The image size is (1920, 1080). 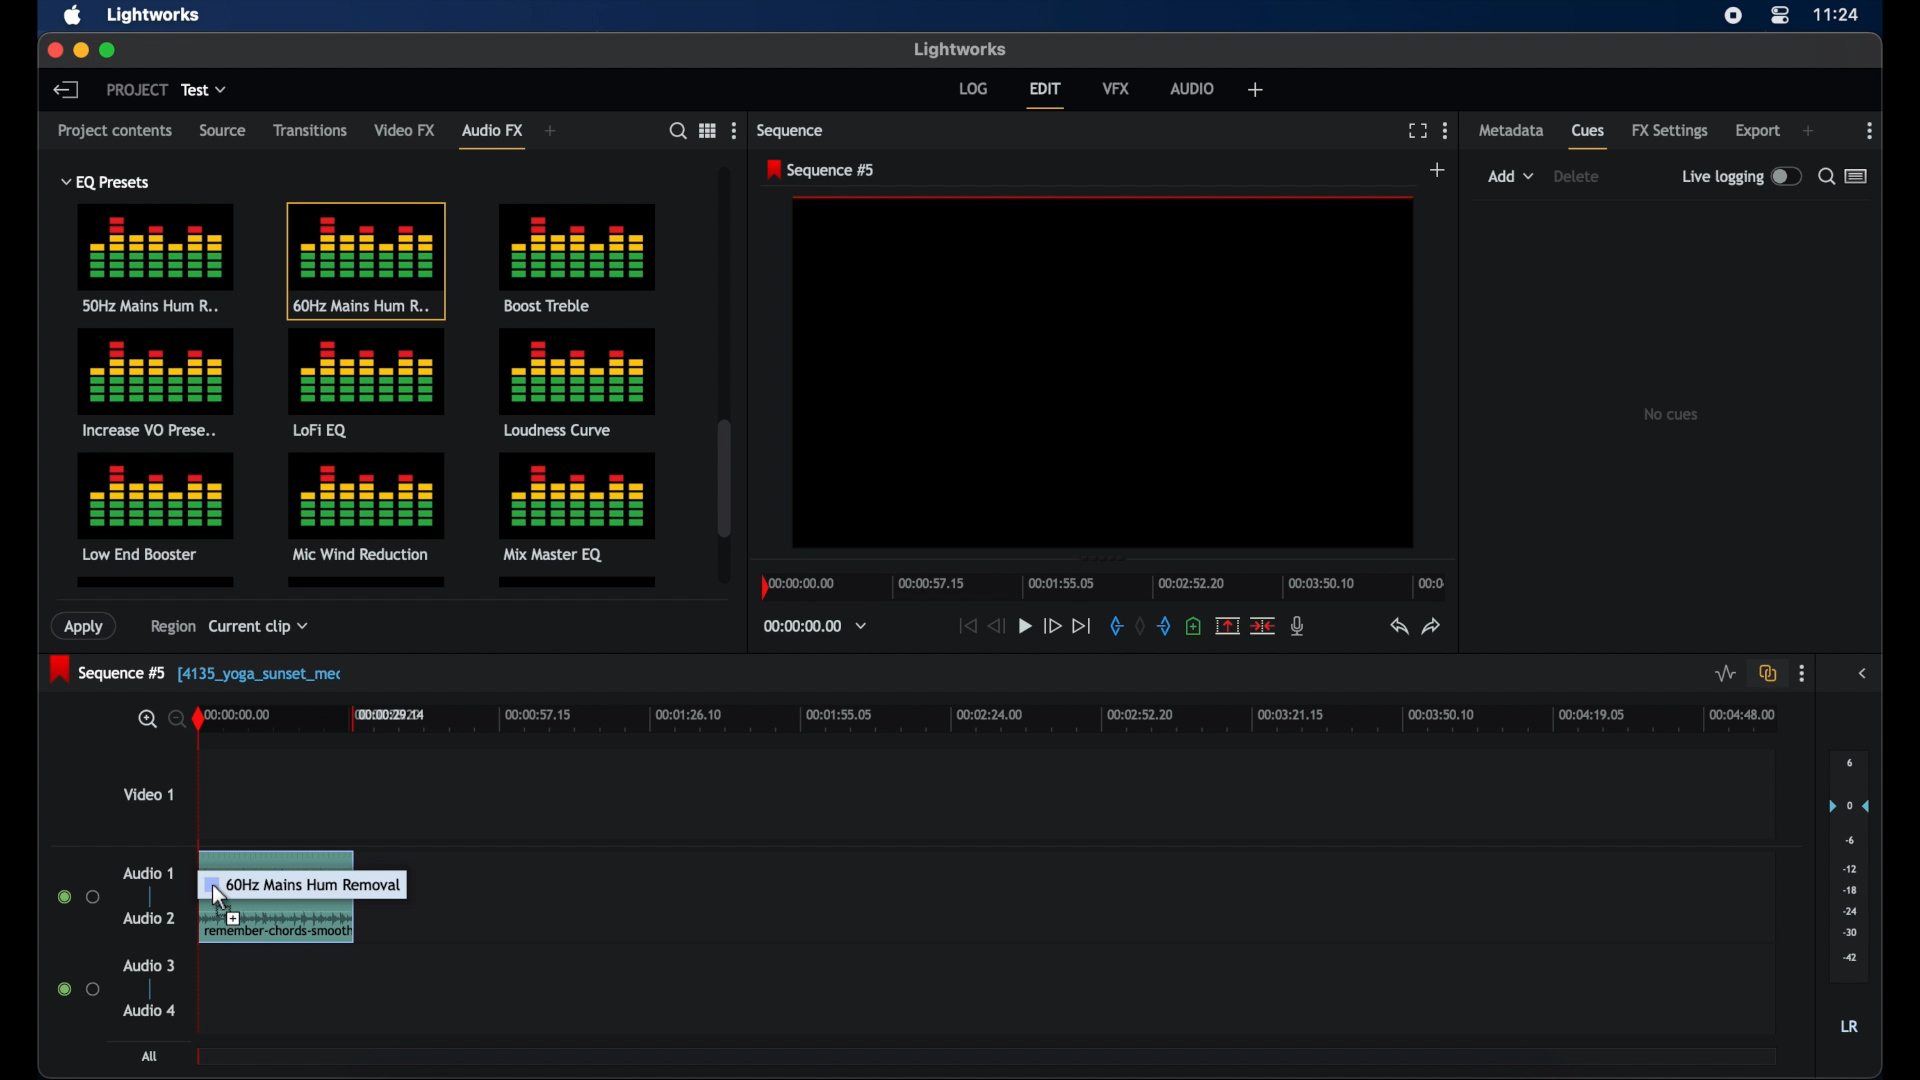 What do you see at coordinates (79, 988) in the screenshot?
I see `radio button` at bounding box center [79, 988].